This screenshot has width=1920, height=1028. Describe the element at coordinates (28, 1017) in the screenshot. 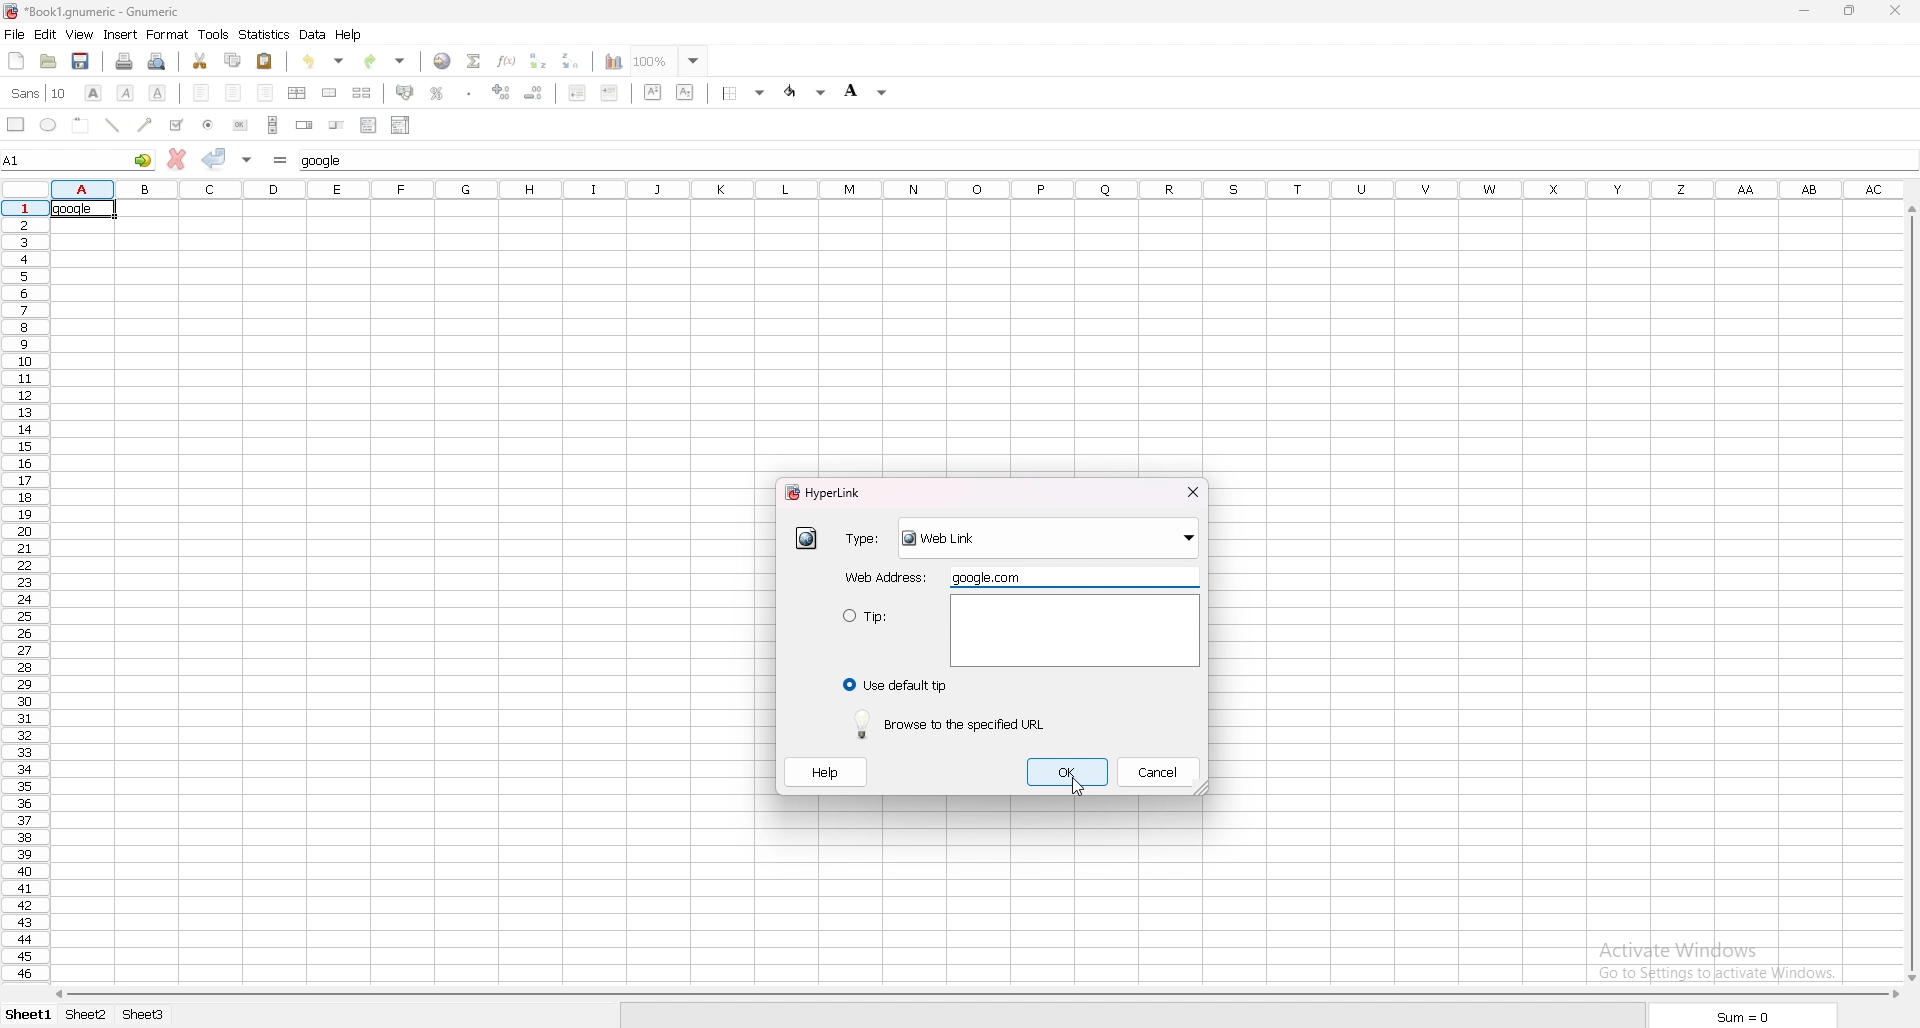

I see `Sheet 1` at that location.